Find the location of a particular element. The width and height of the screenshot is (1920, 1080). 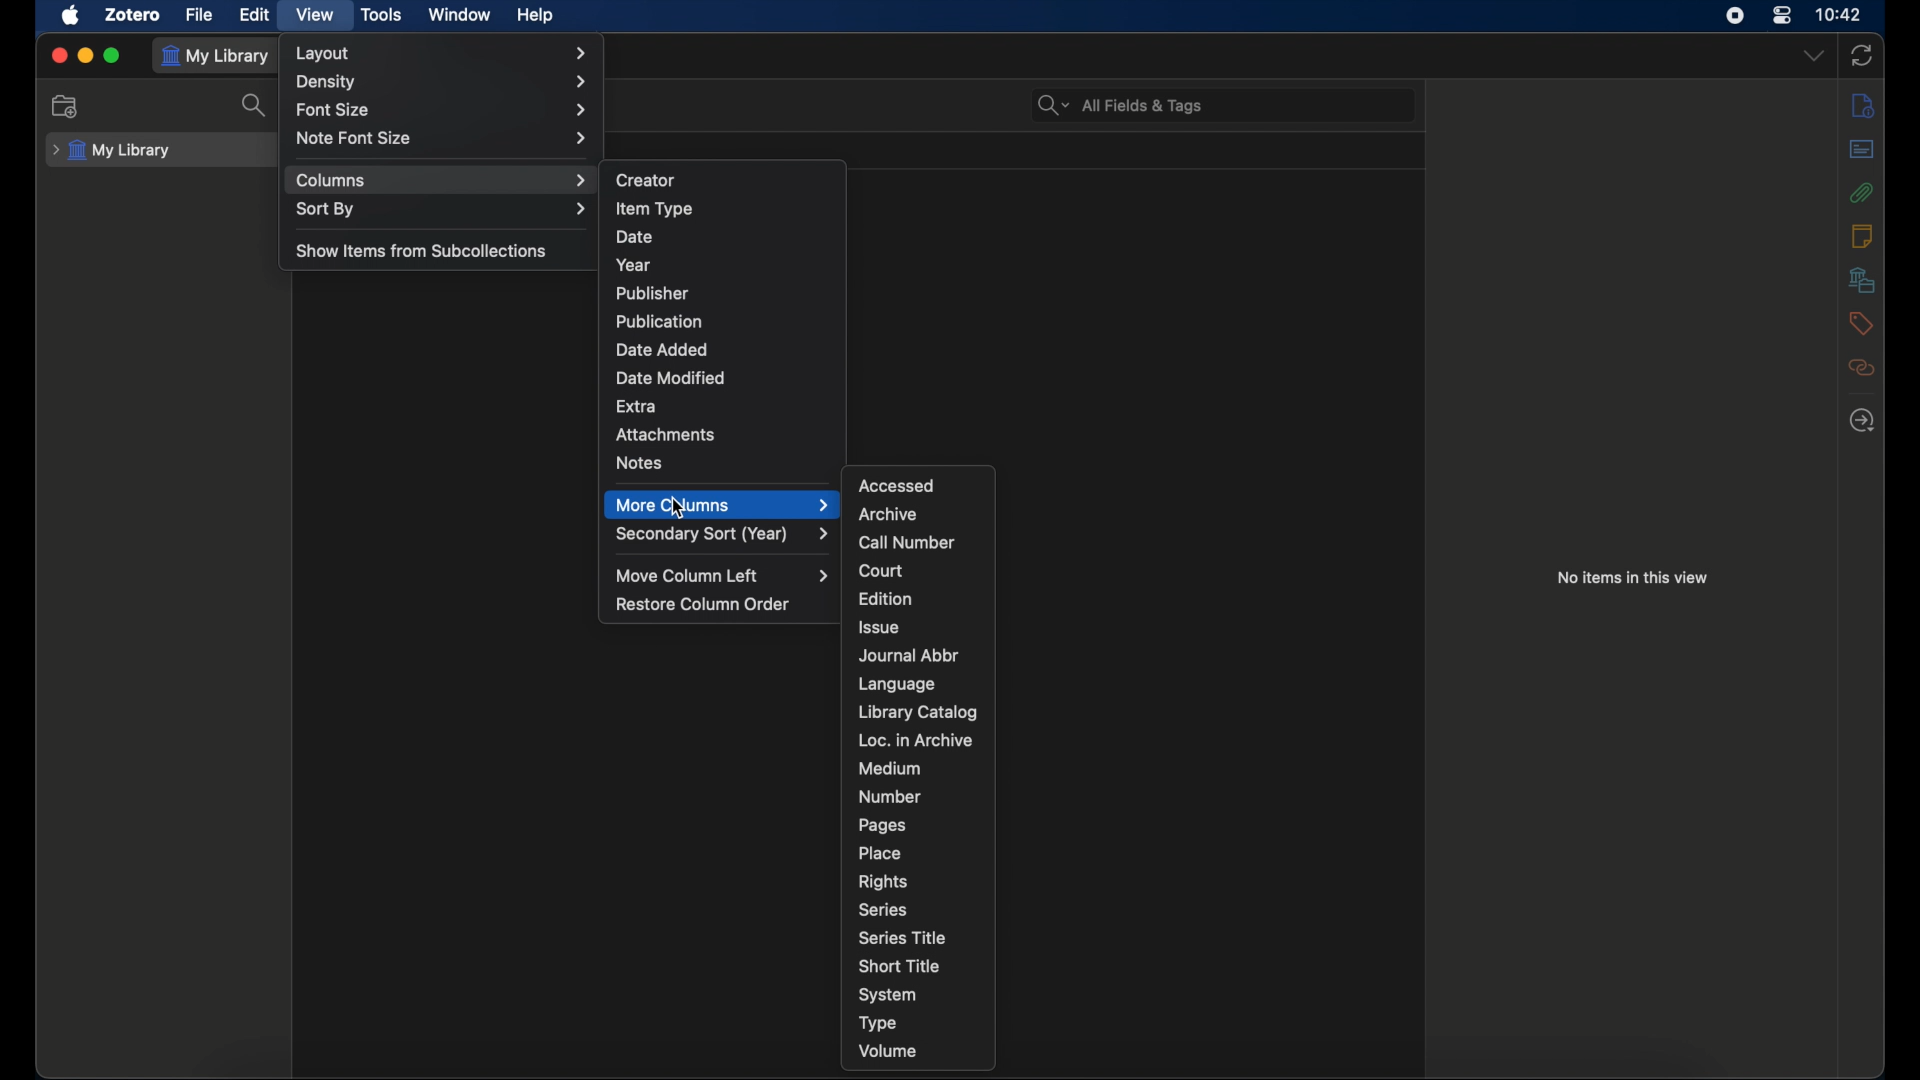

notes is located at coordinates (1862, 236).